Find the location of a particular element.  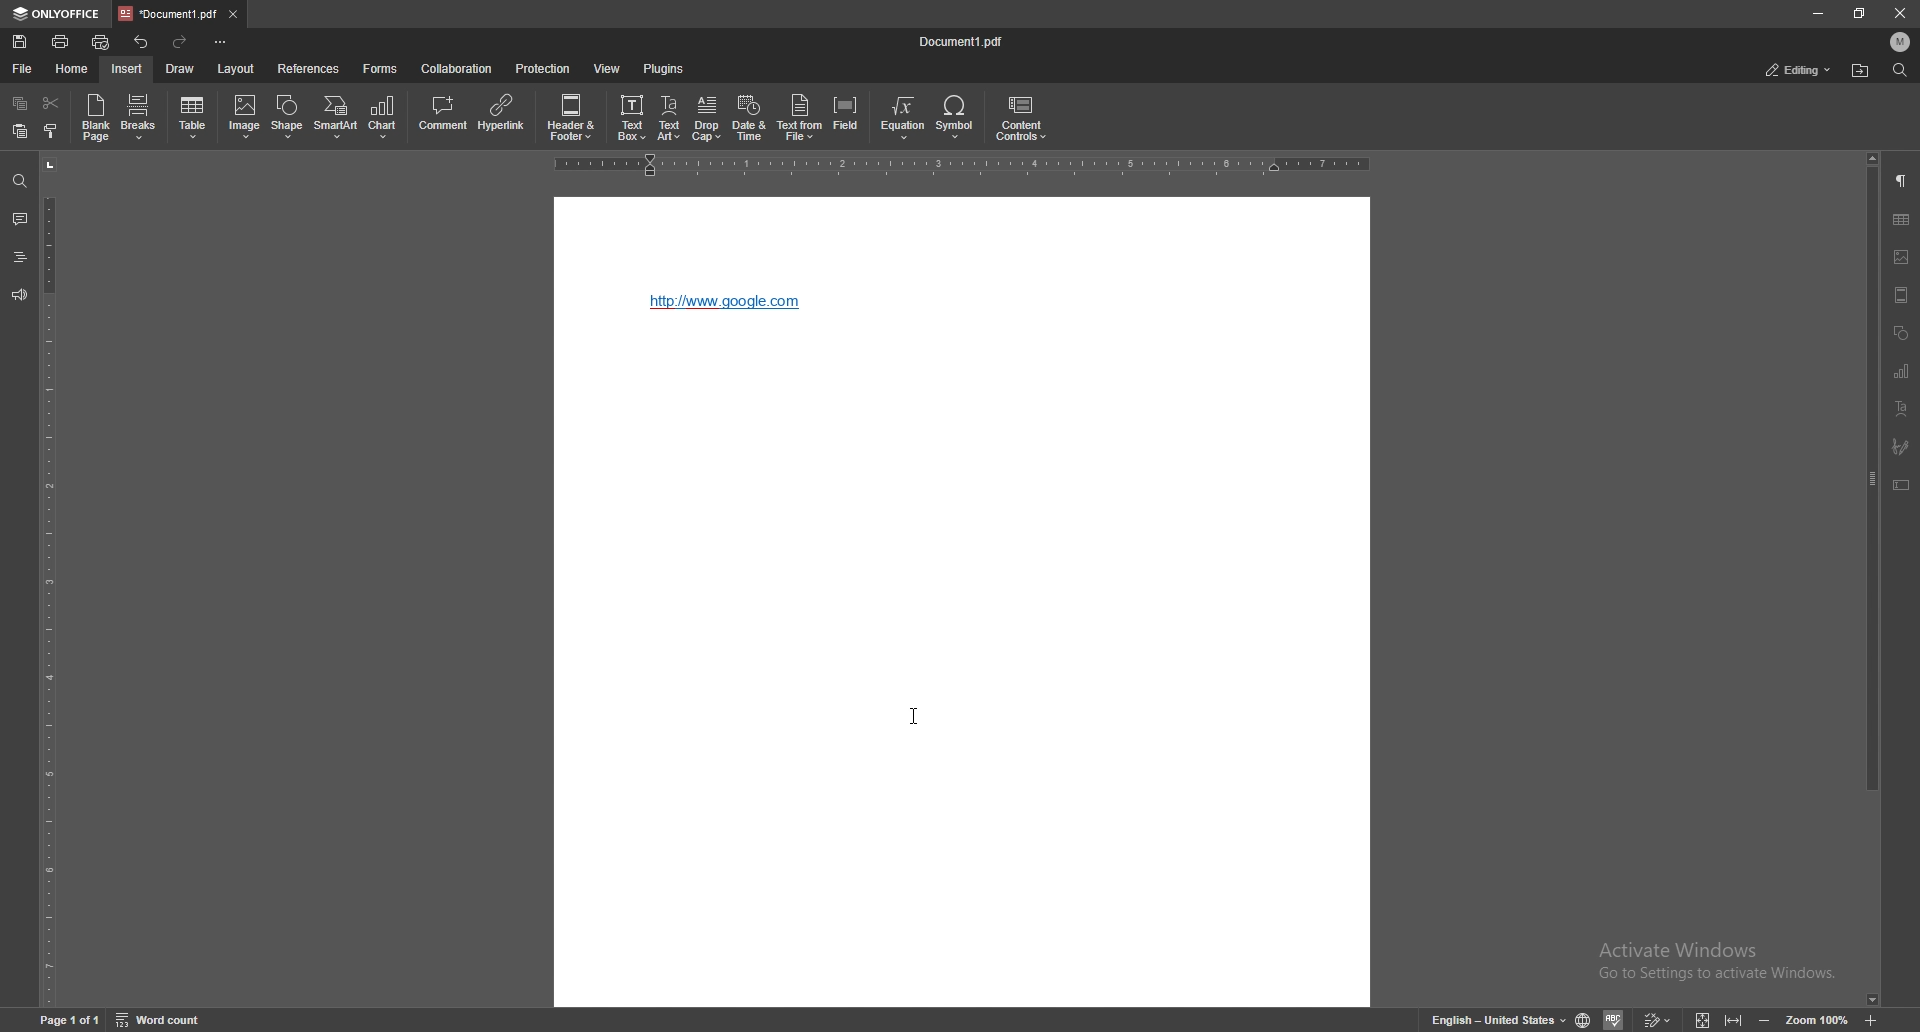

zoom is located at coordinates (1816, 1019).